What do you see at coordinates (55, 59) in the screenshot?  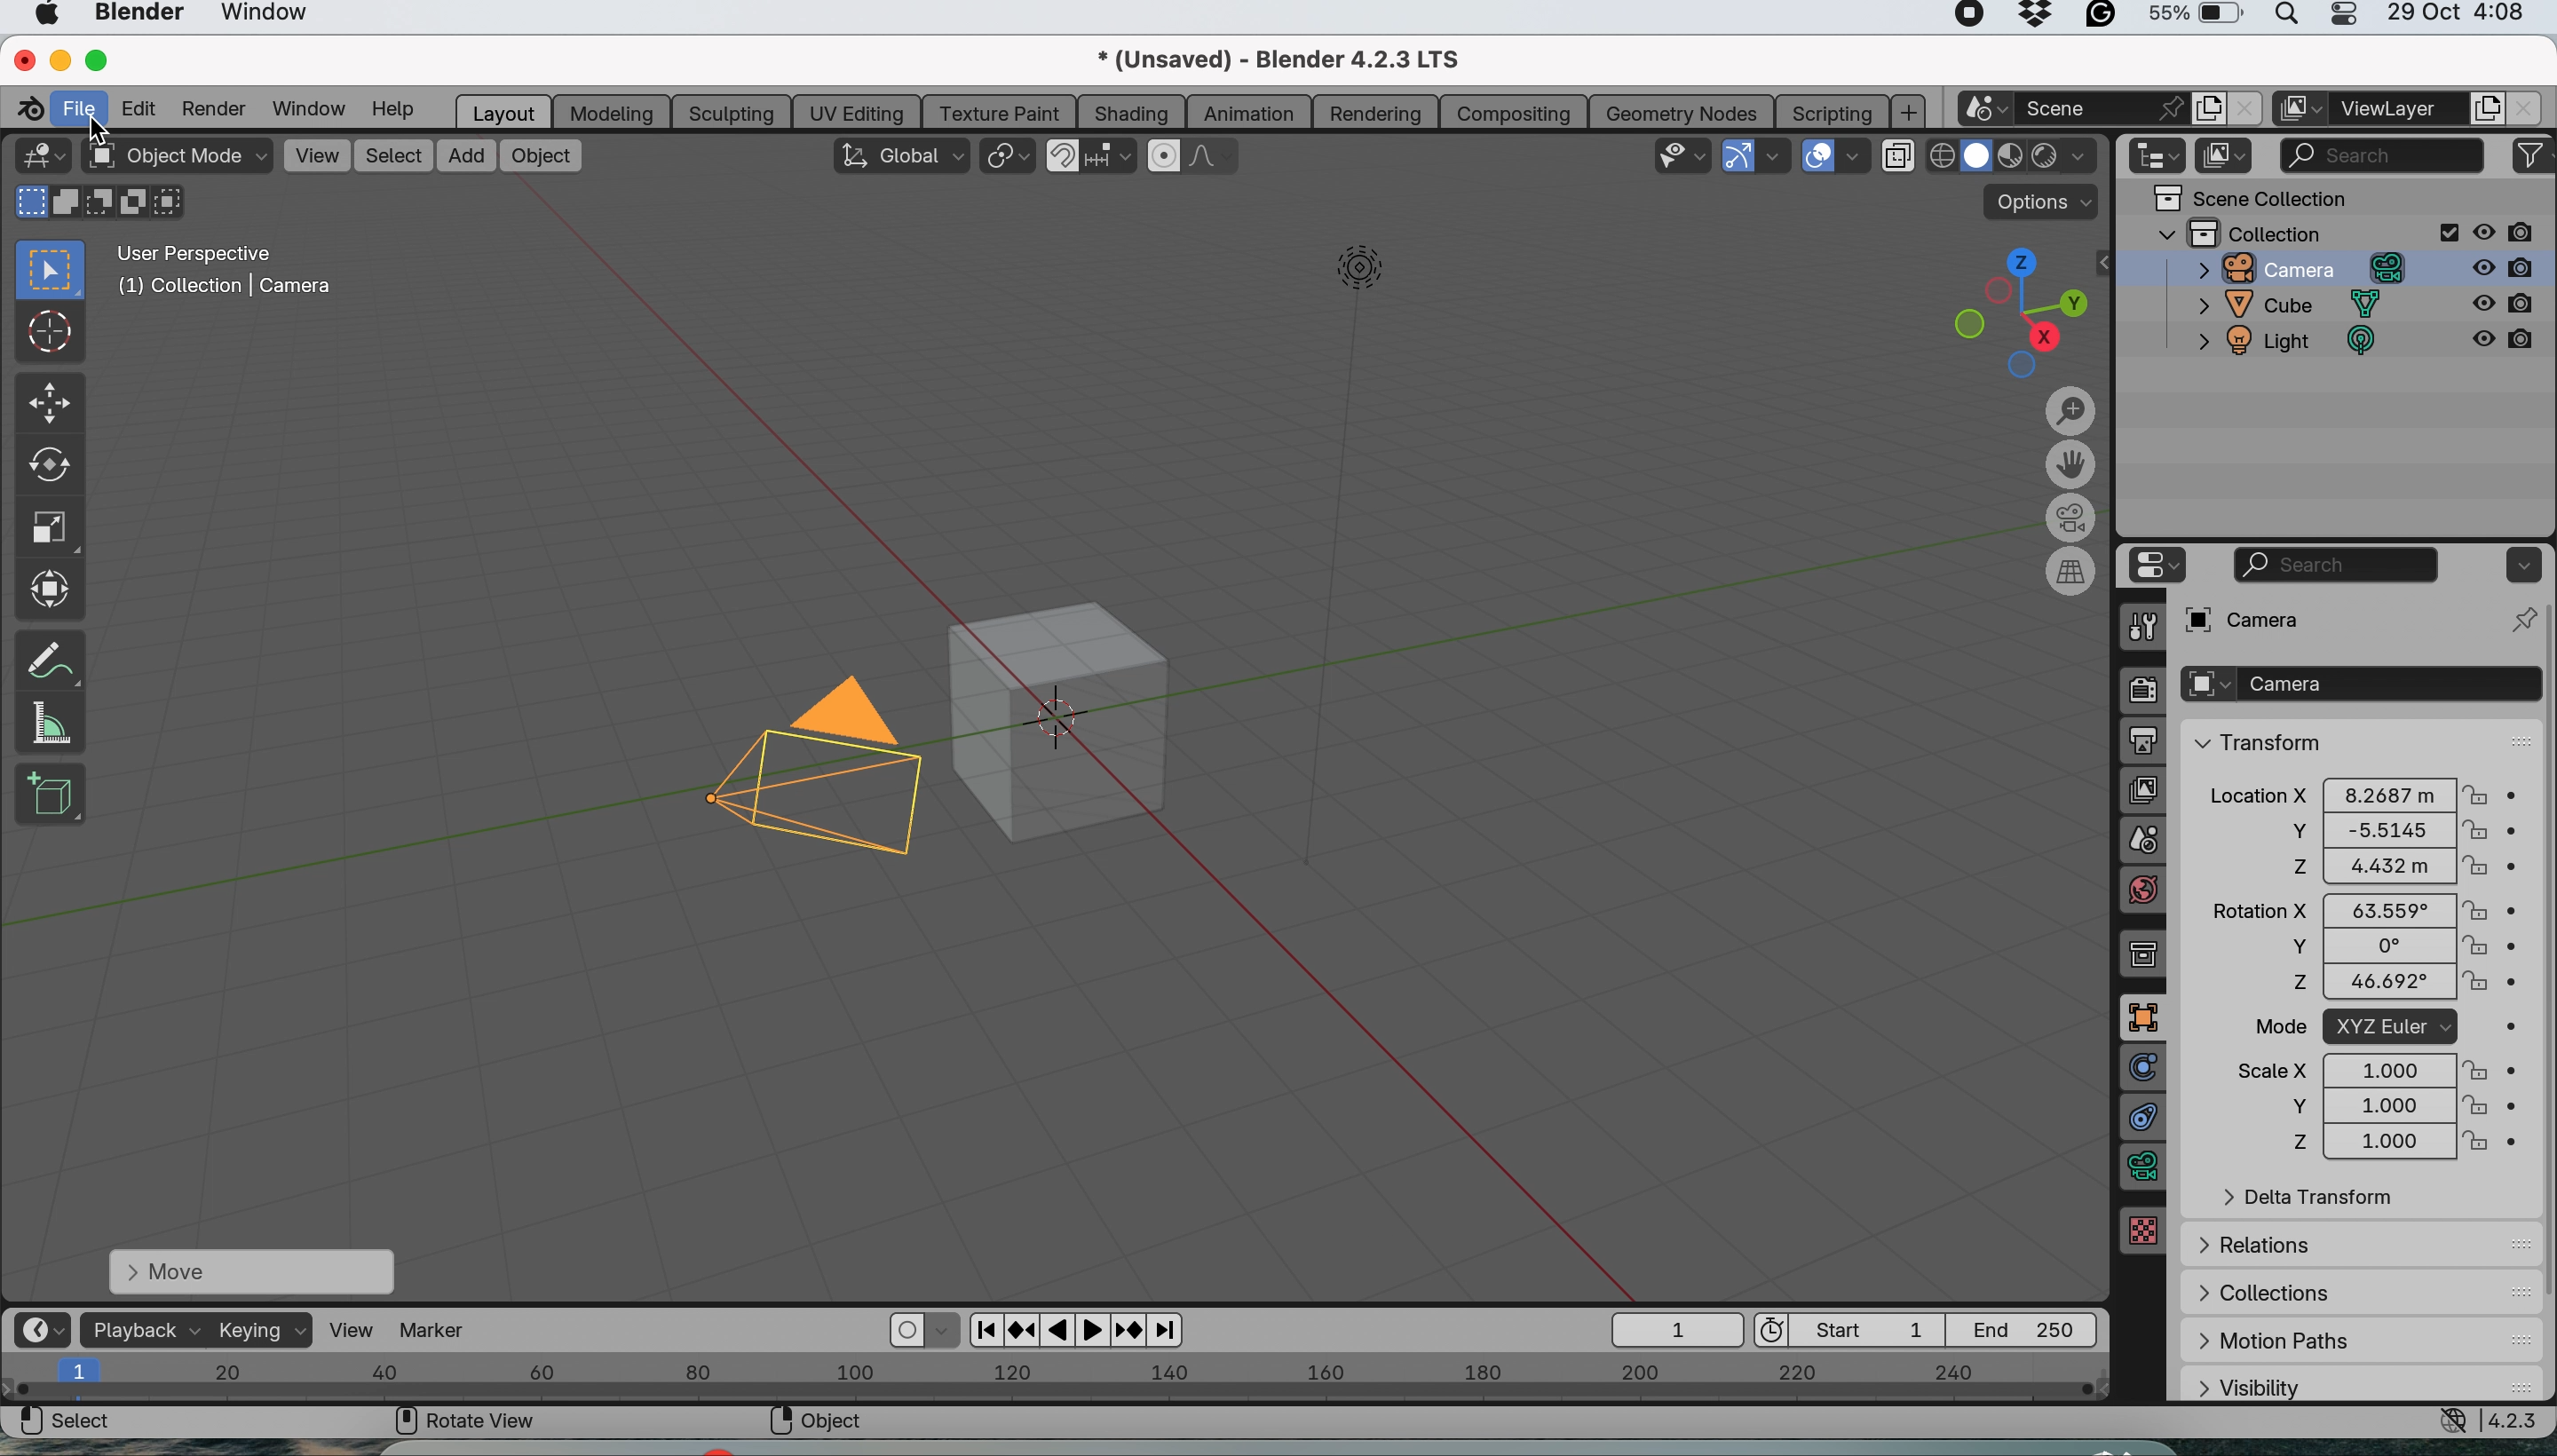 I see `minimise` at bounding box center [55, 59].